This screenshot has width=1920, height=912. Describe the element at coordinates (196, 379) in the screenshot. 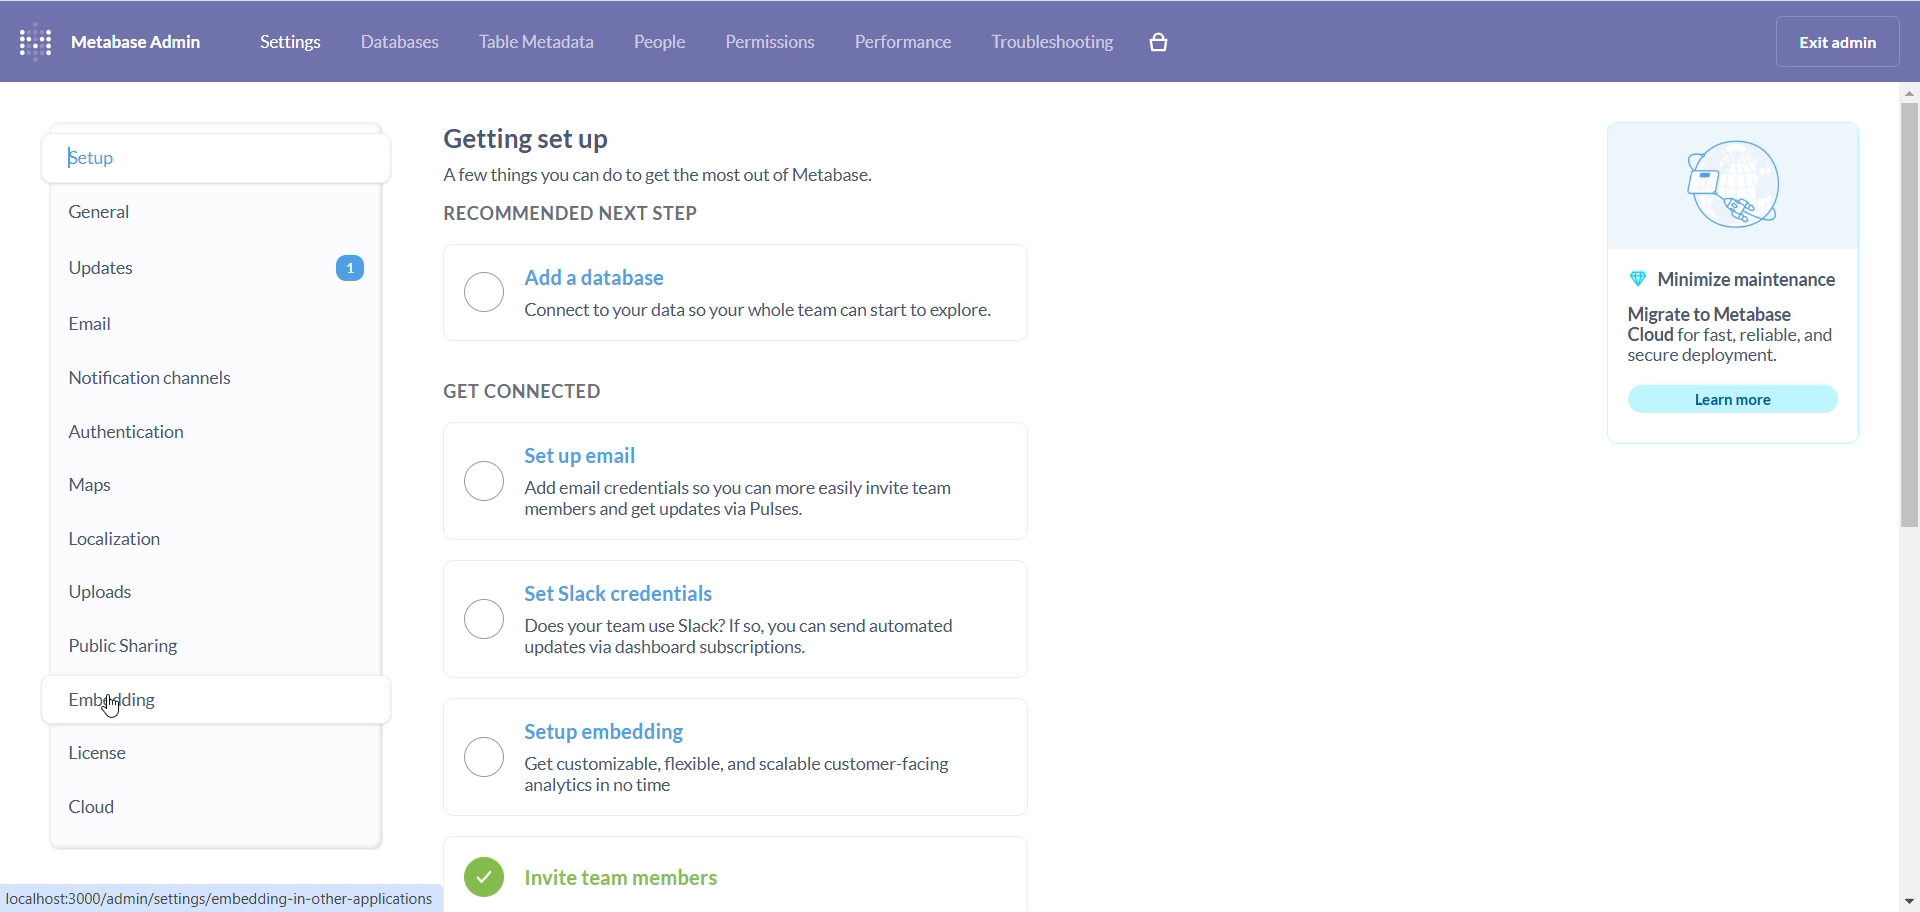

I see `notification channel` at that location.